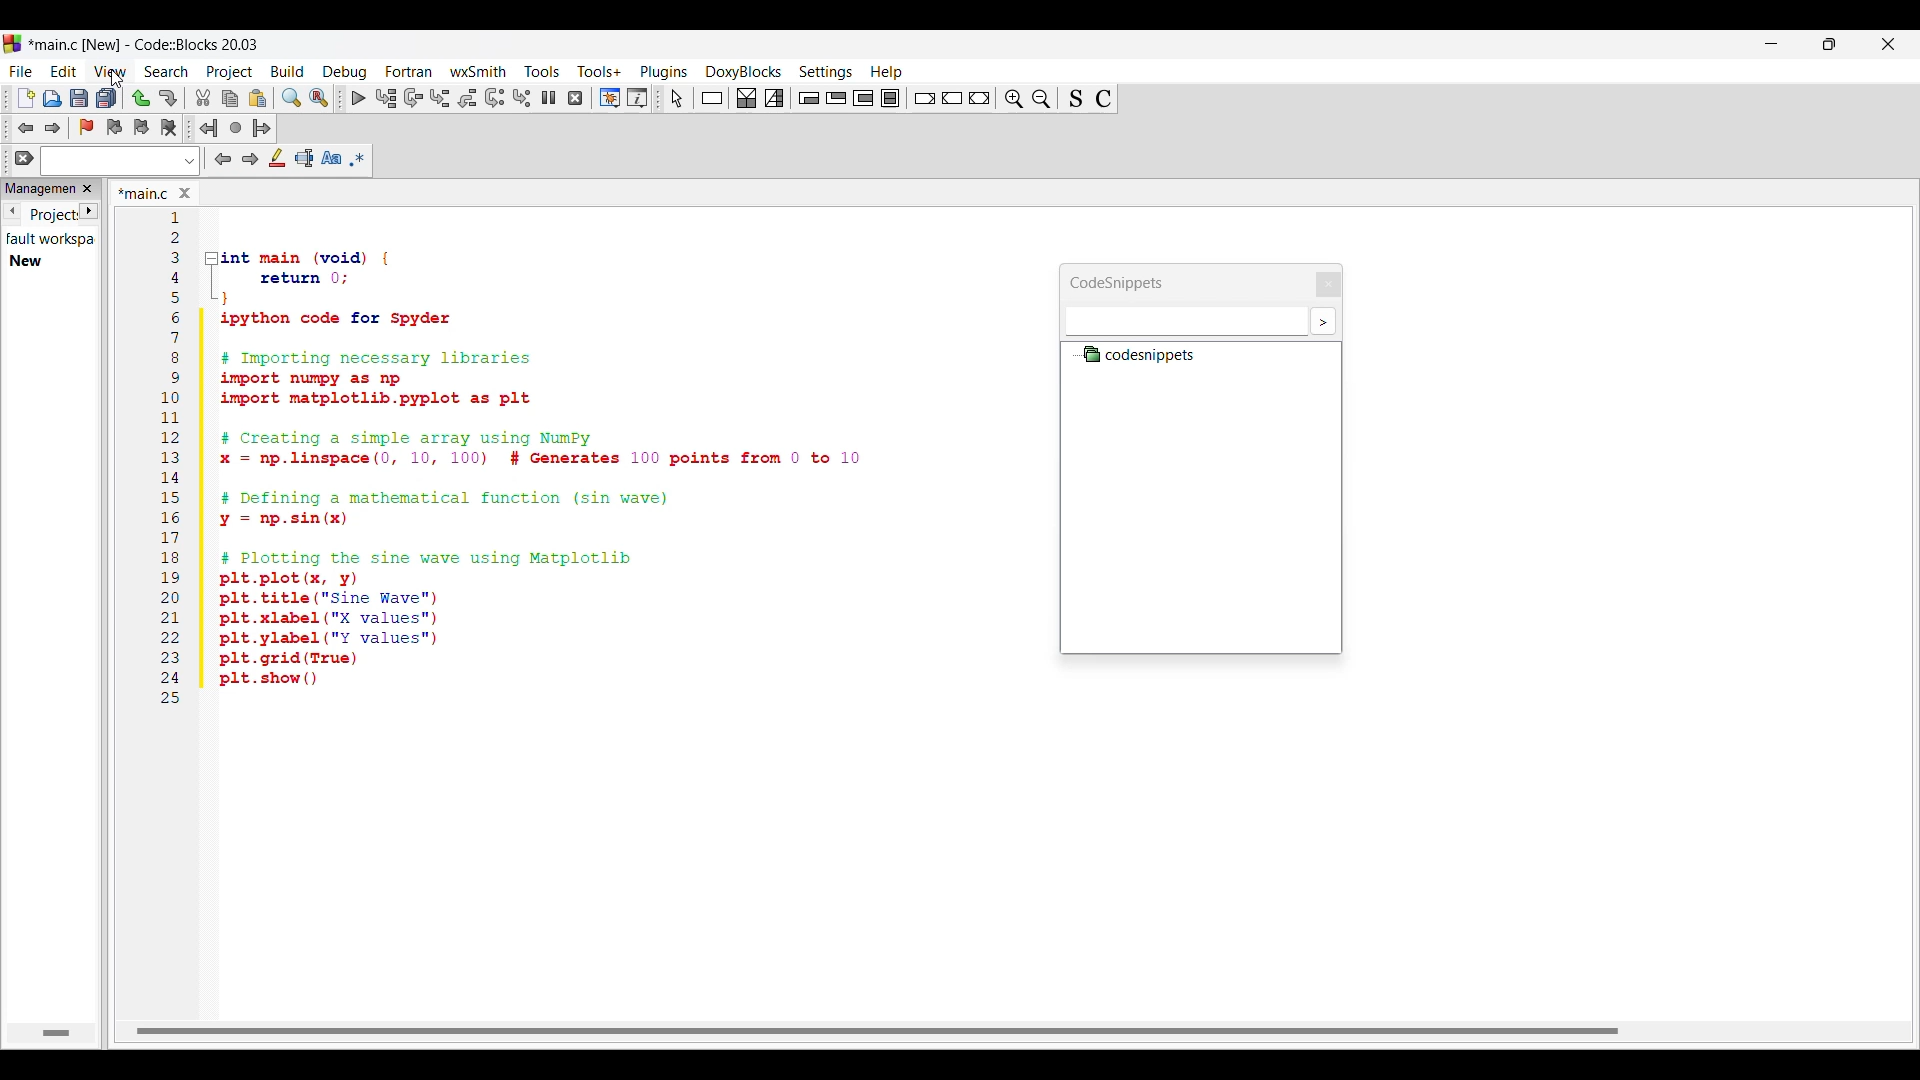 This screenshot has height=1080, width=1920. Describe the element at coordinates (64, 72) in the screenshot. I see `Edit menu` at that location.